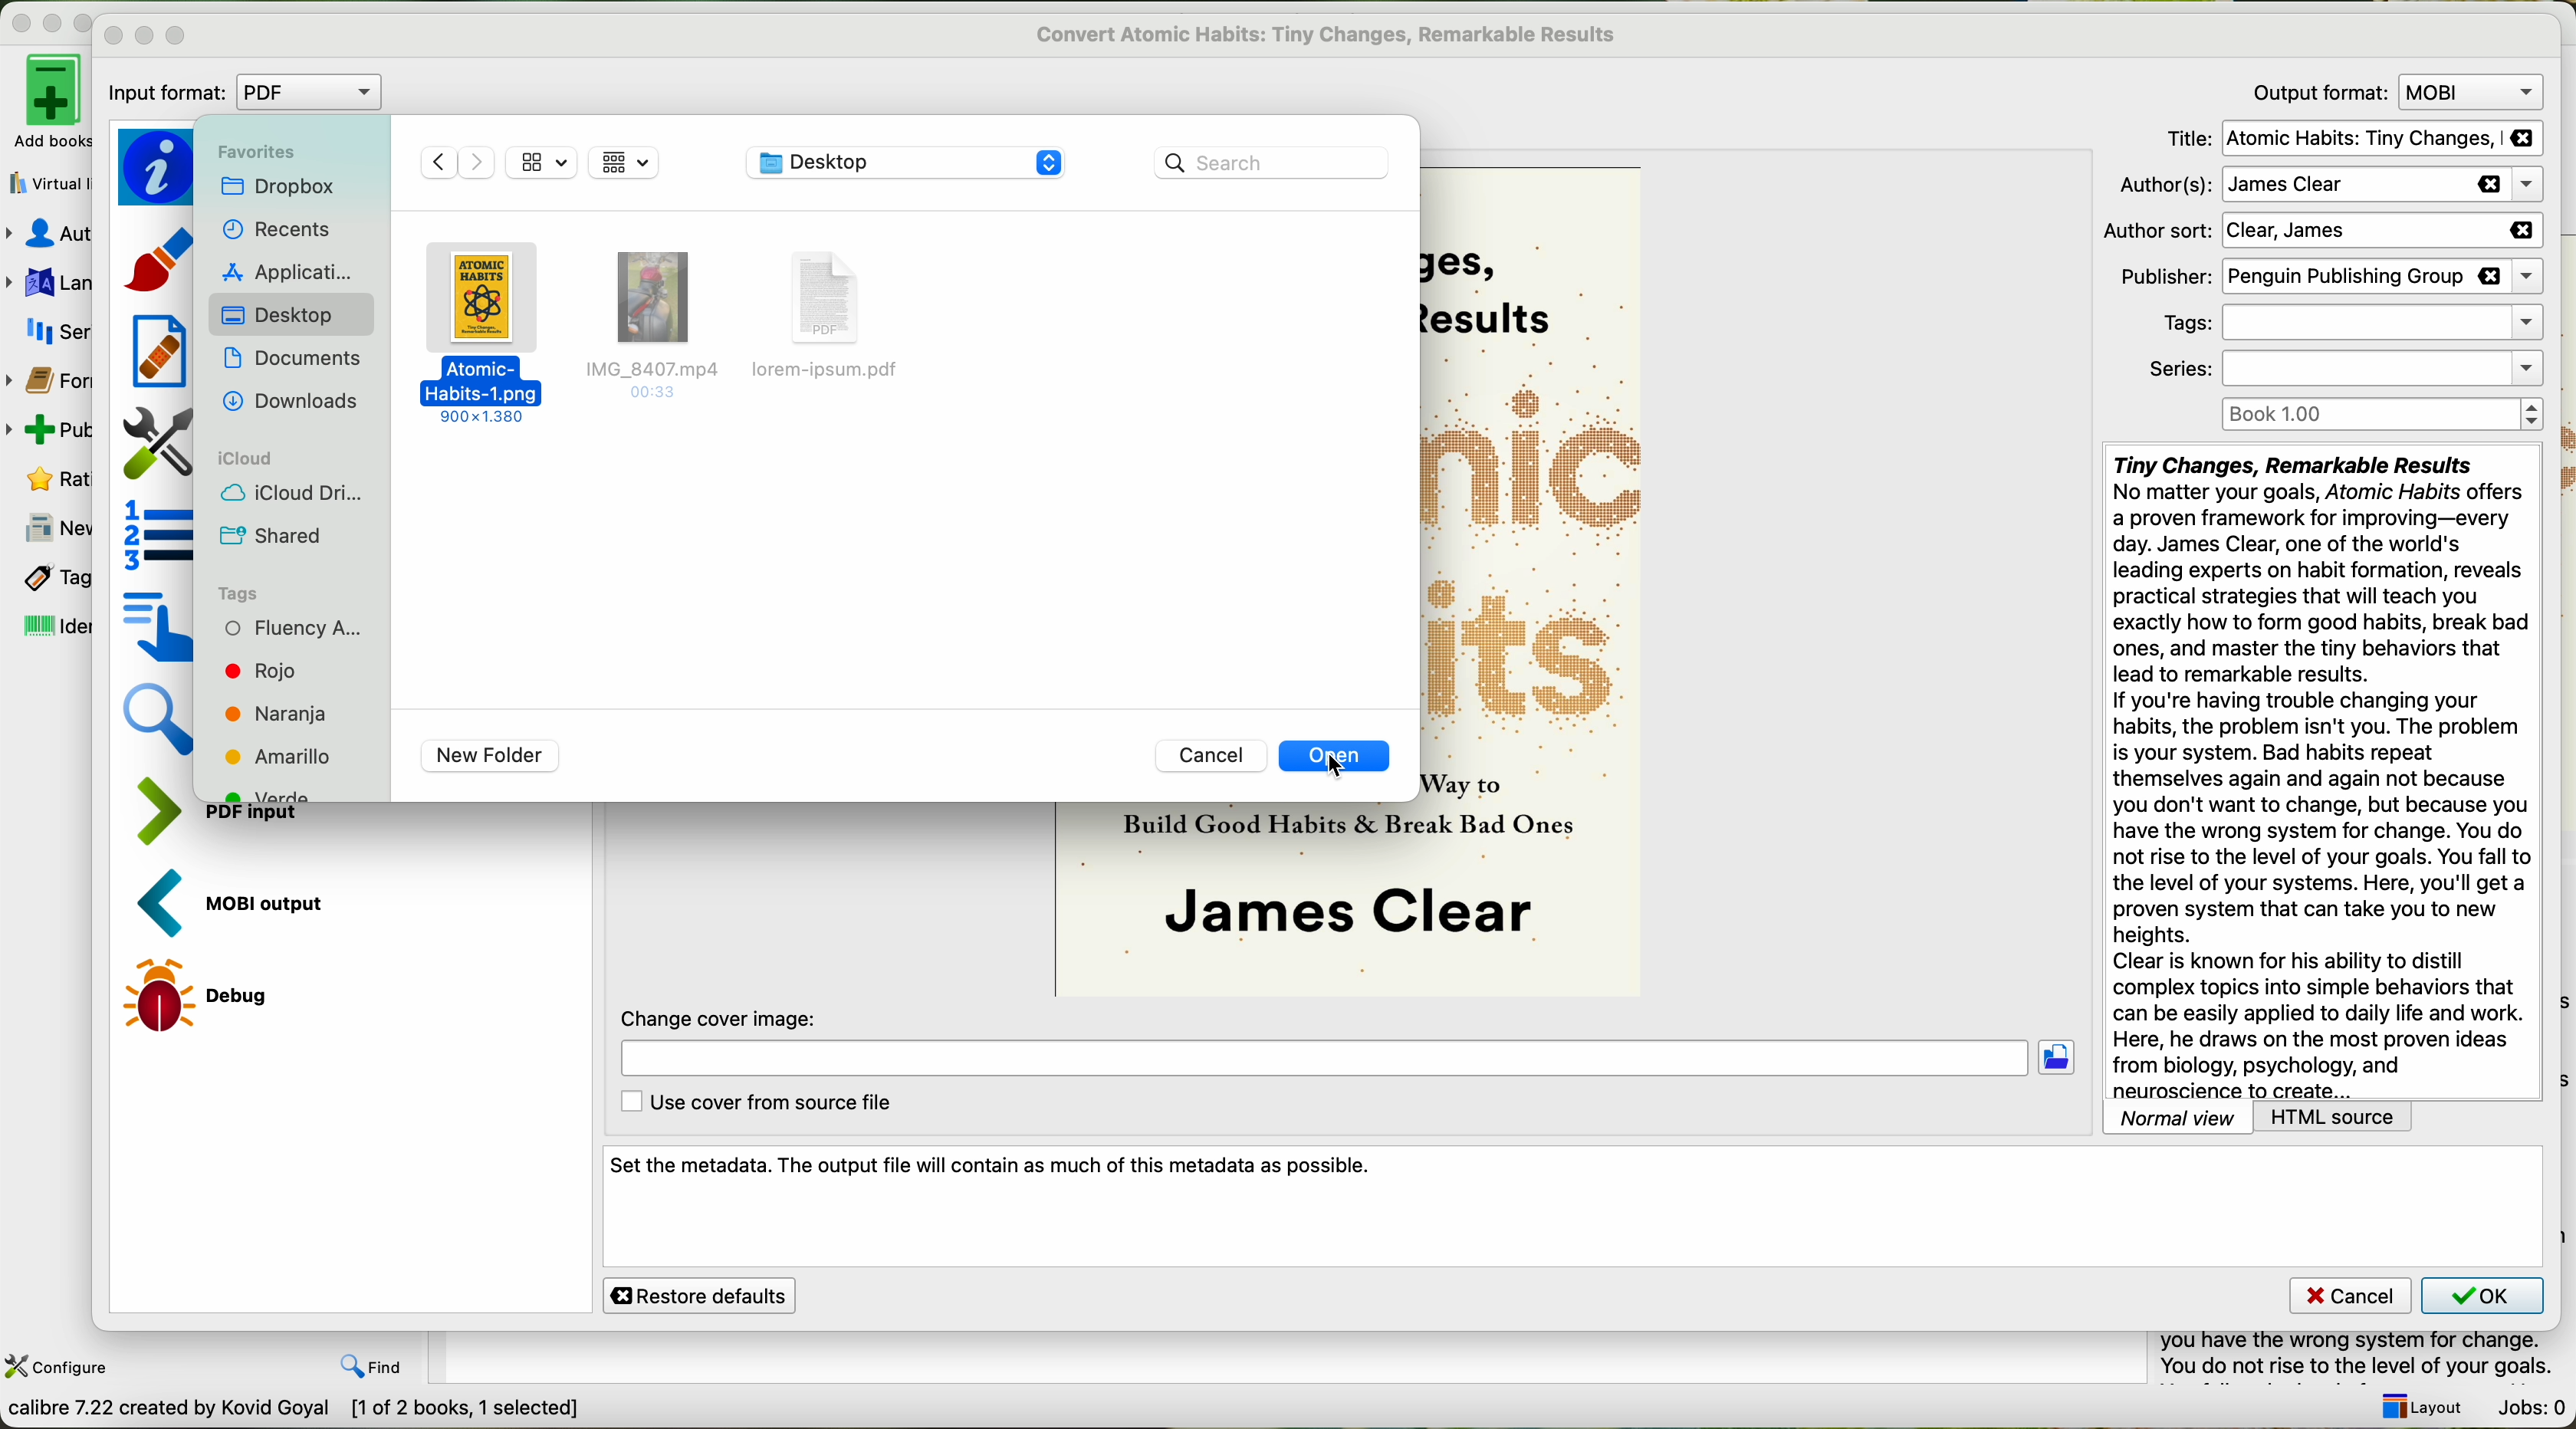 This screenshot has width=2576, height=1429. Describe the element at coordinates (278, 323) in the screenshot. I see `click on desktop` at that location.